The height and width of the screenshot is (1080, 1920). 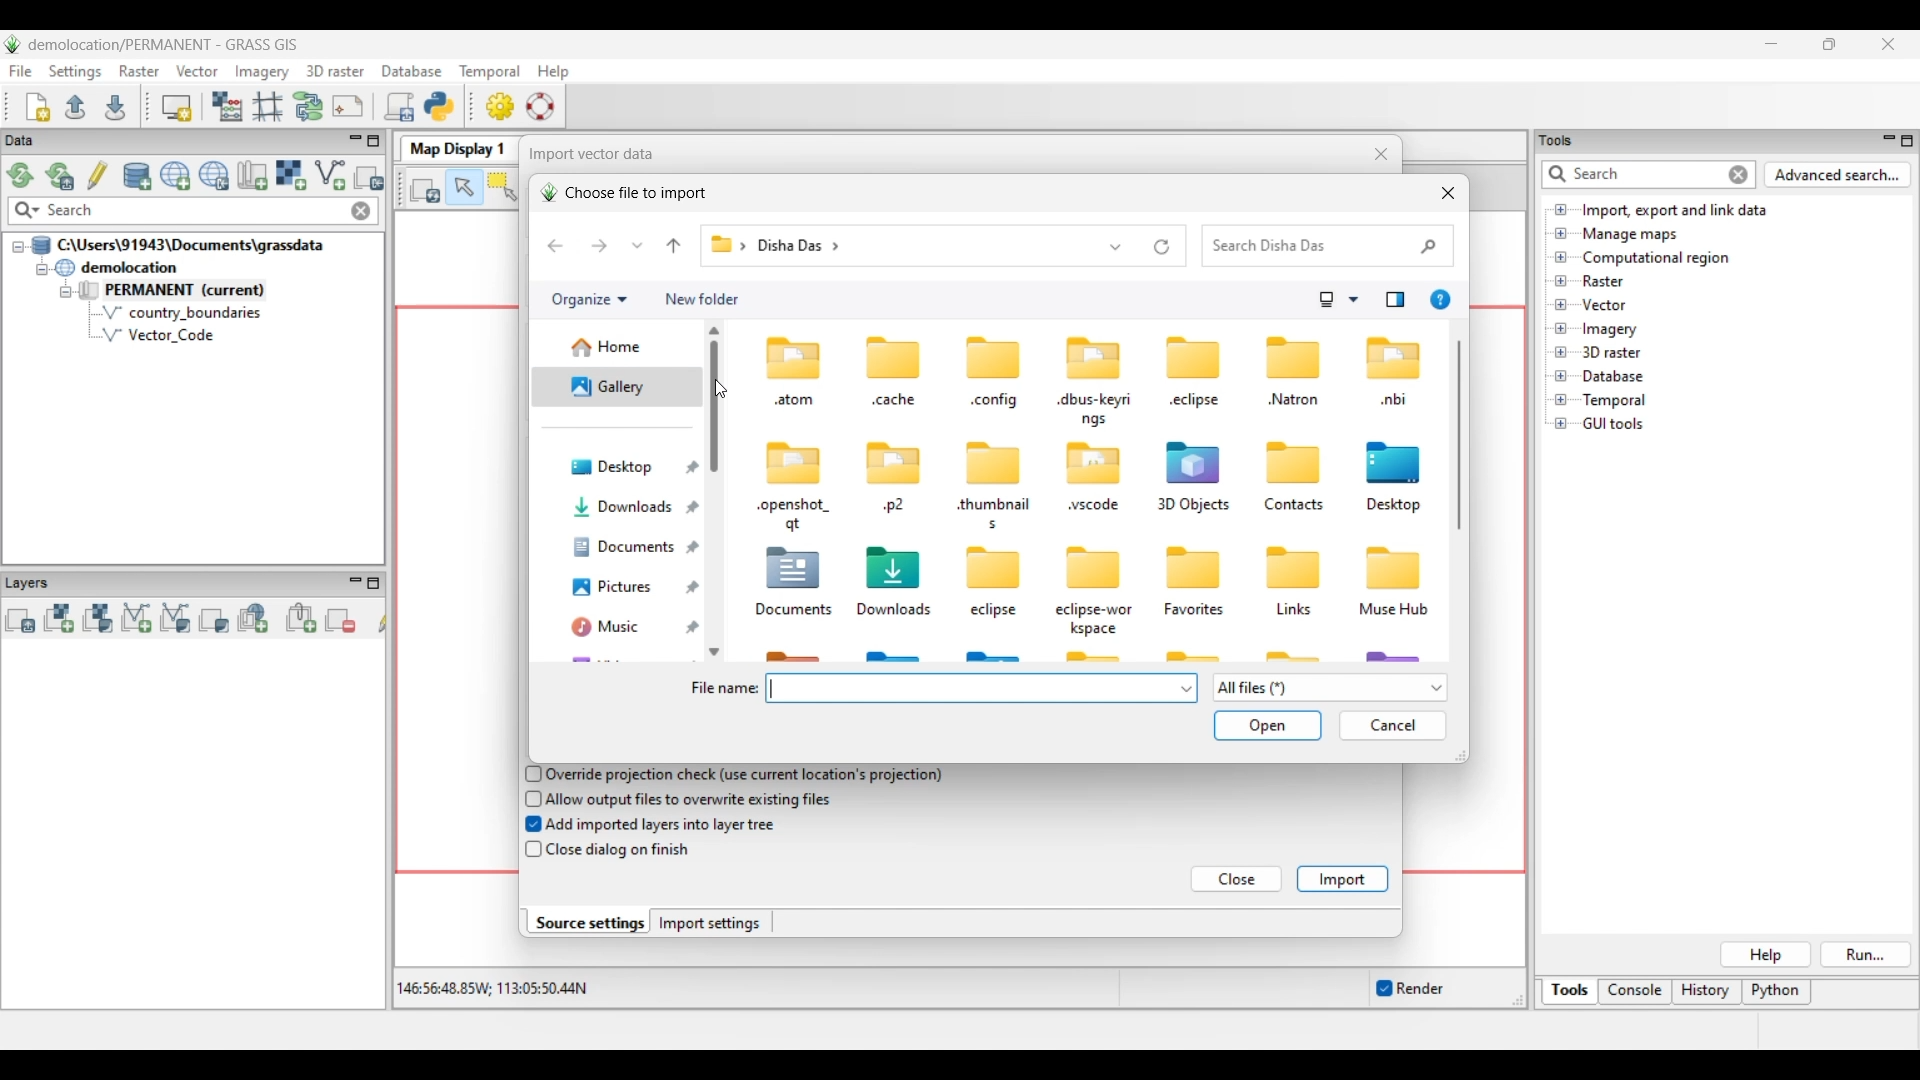 What do you see at coordinates (797, 460) in the screenshot?
I see `icon` at bounding box center [797, 460].